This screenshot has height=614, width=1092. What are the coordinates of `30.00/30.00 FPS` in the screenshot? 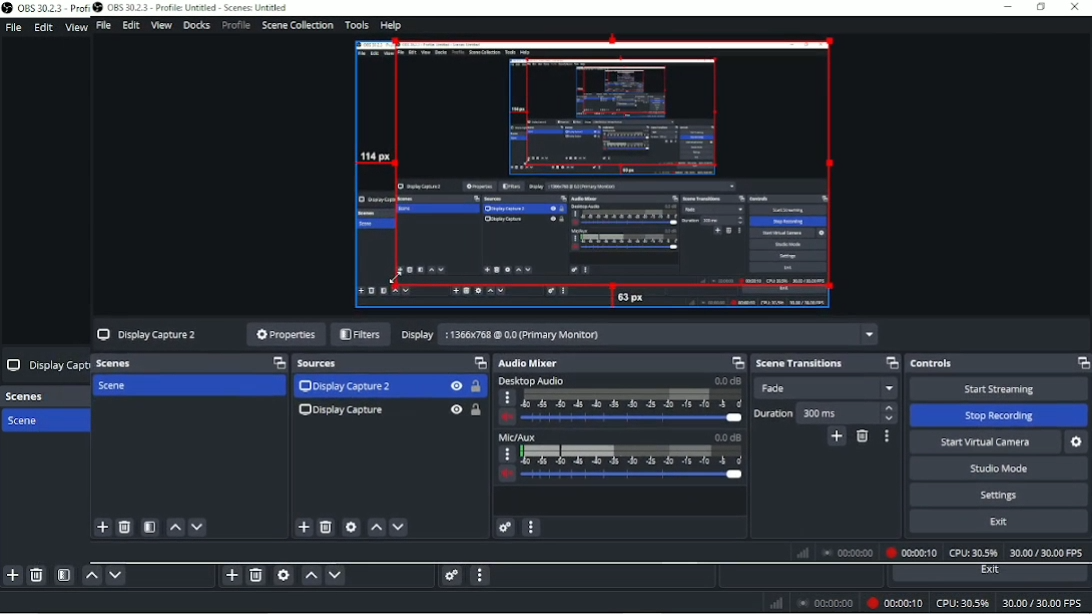 It's located at (1044, 552).